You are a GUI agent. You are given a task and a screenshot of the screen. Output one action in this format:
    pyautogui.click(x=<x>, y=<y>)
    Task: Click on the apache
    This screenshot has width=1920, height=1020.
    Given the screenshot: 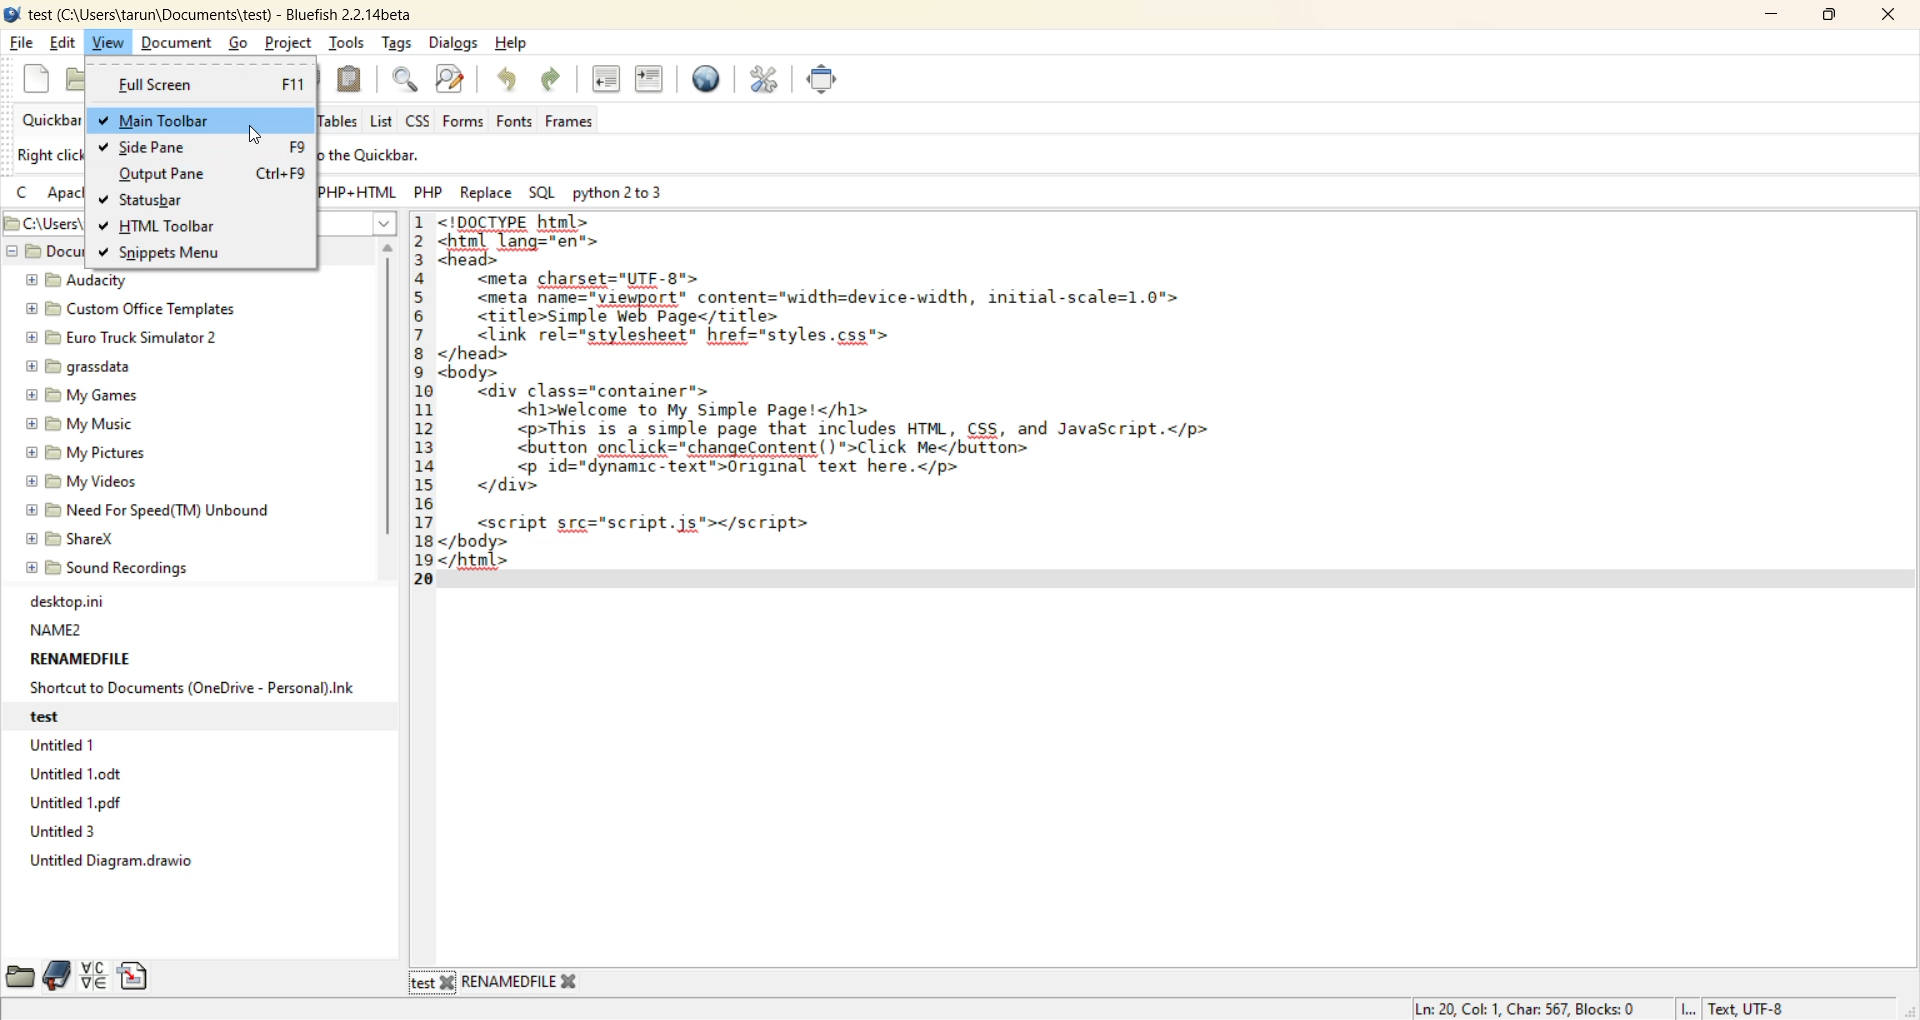 What is the action you would take?
    pyautogui.click(x=66, y=195)
    